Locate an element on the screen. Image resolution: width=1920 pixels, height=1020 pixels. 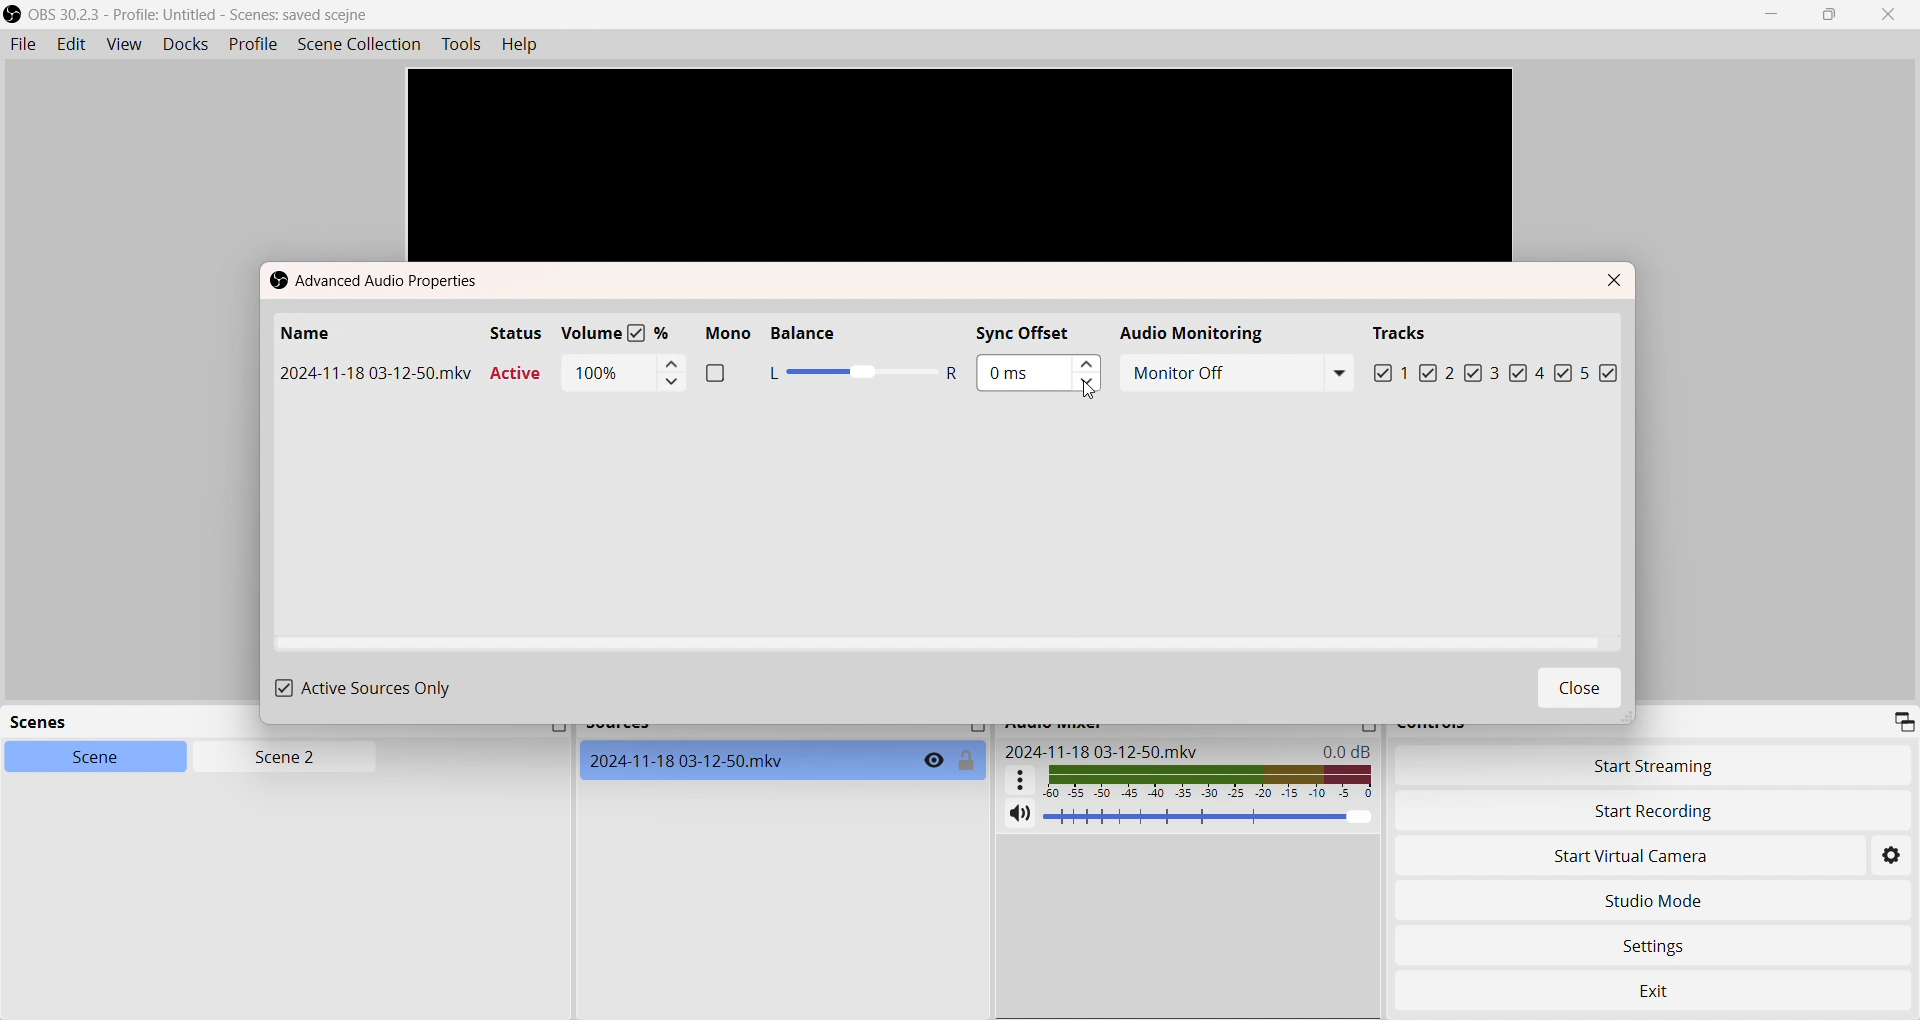
2 is located at coordinates (1462, 375).